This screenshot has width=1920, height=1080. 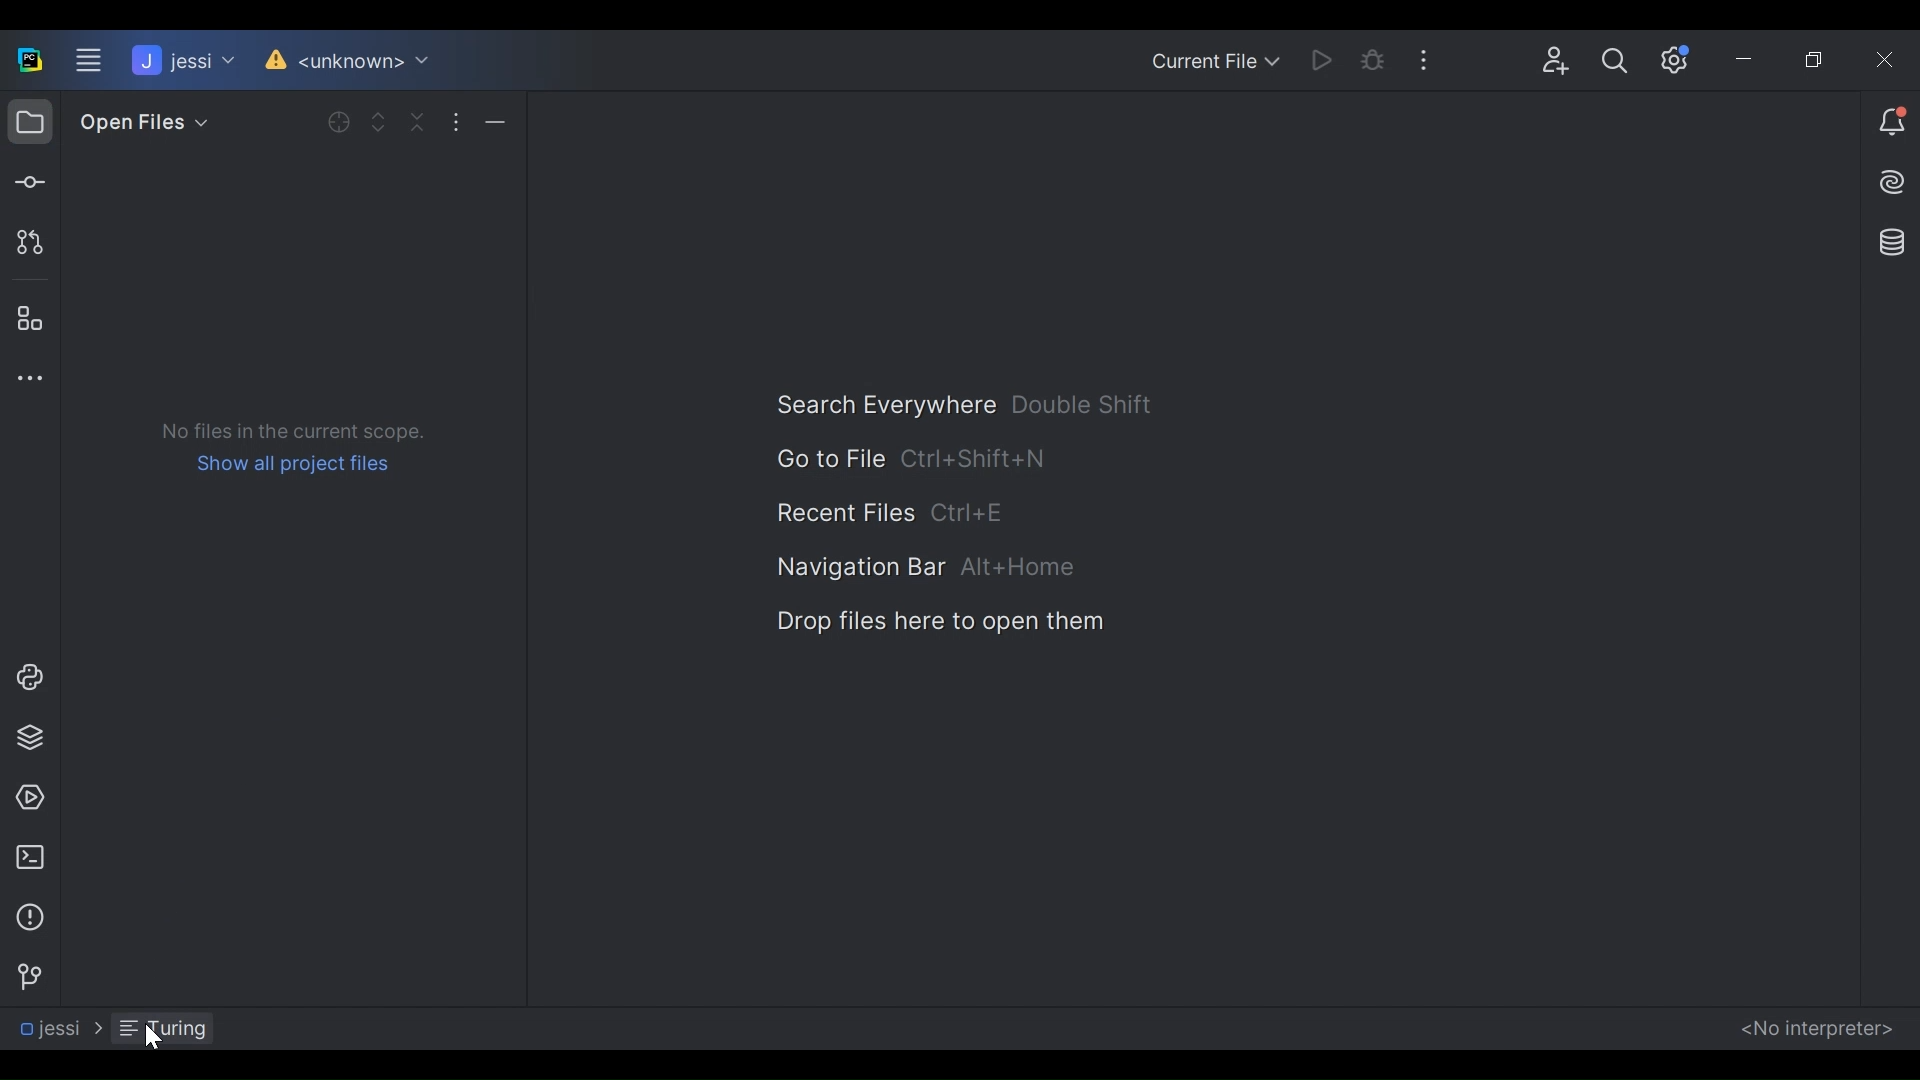 I want to click on Problem, so click(x=28, y=917).